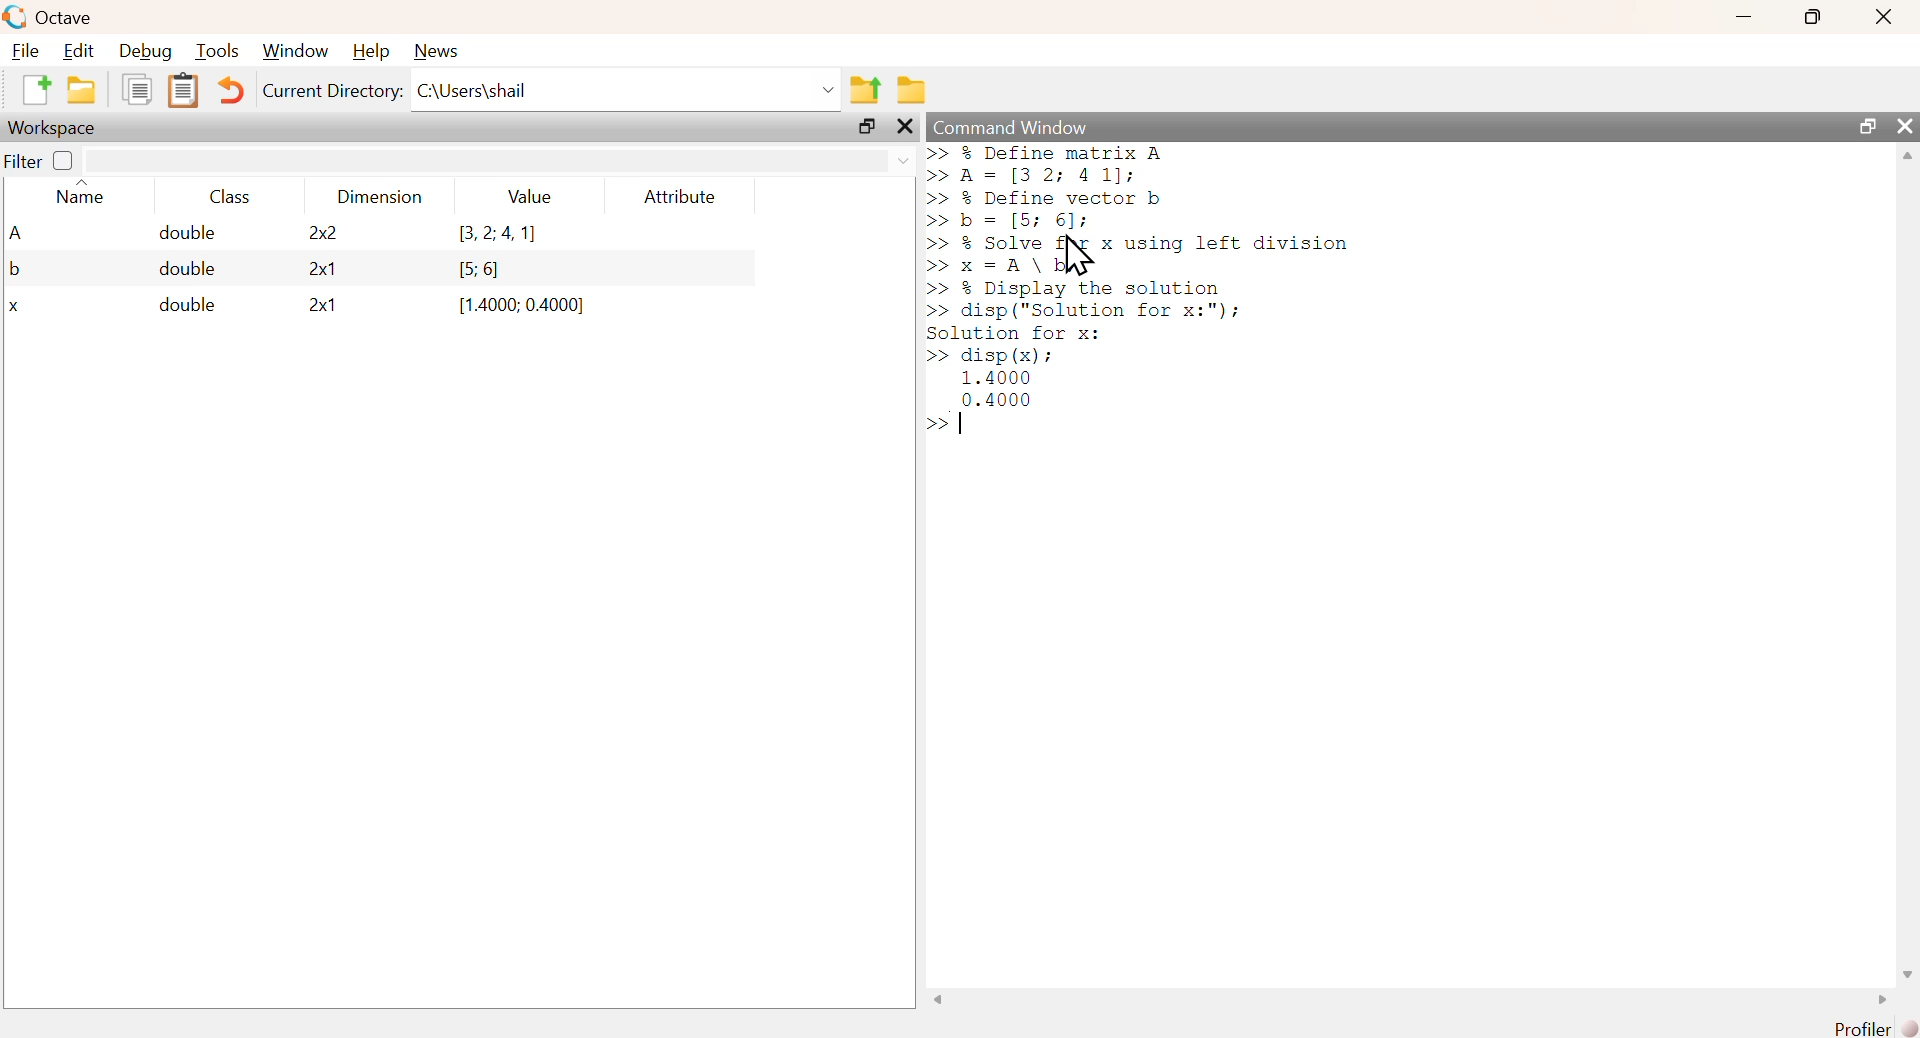 This screenshot has height=1038, width=1920. I want to click on edit, so click(80, 52).